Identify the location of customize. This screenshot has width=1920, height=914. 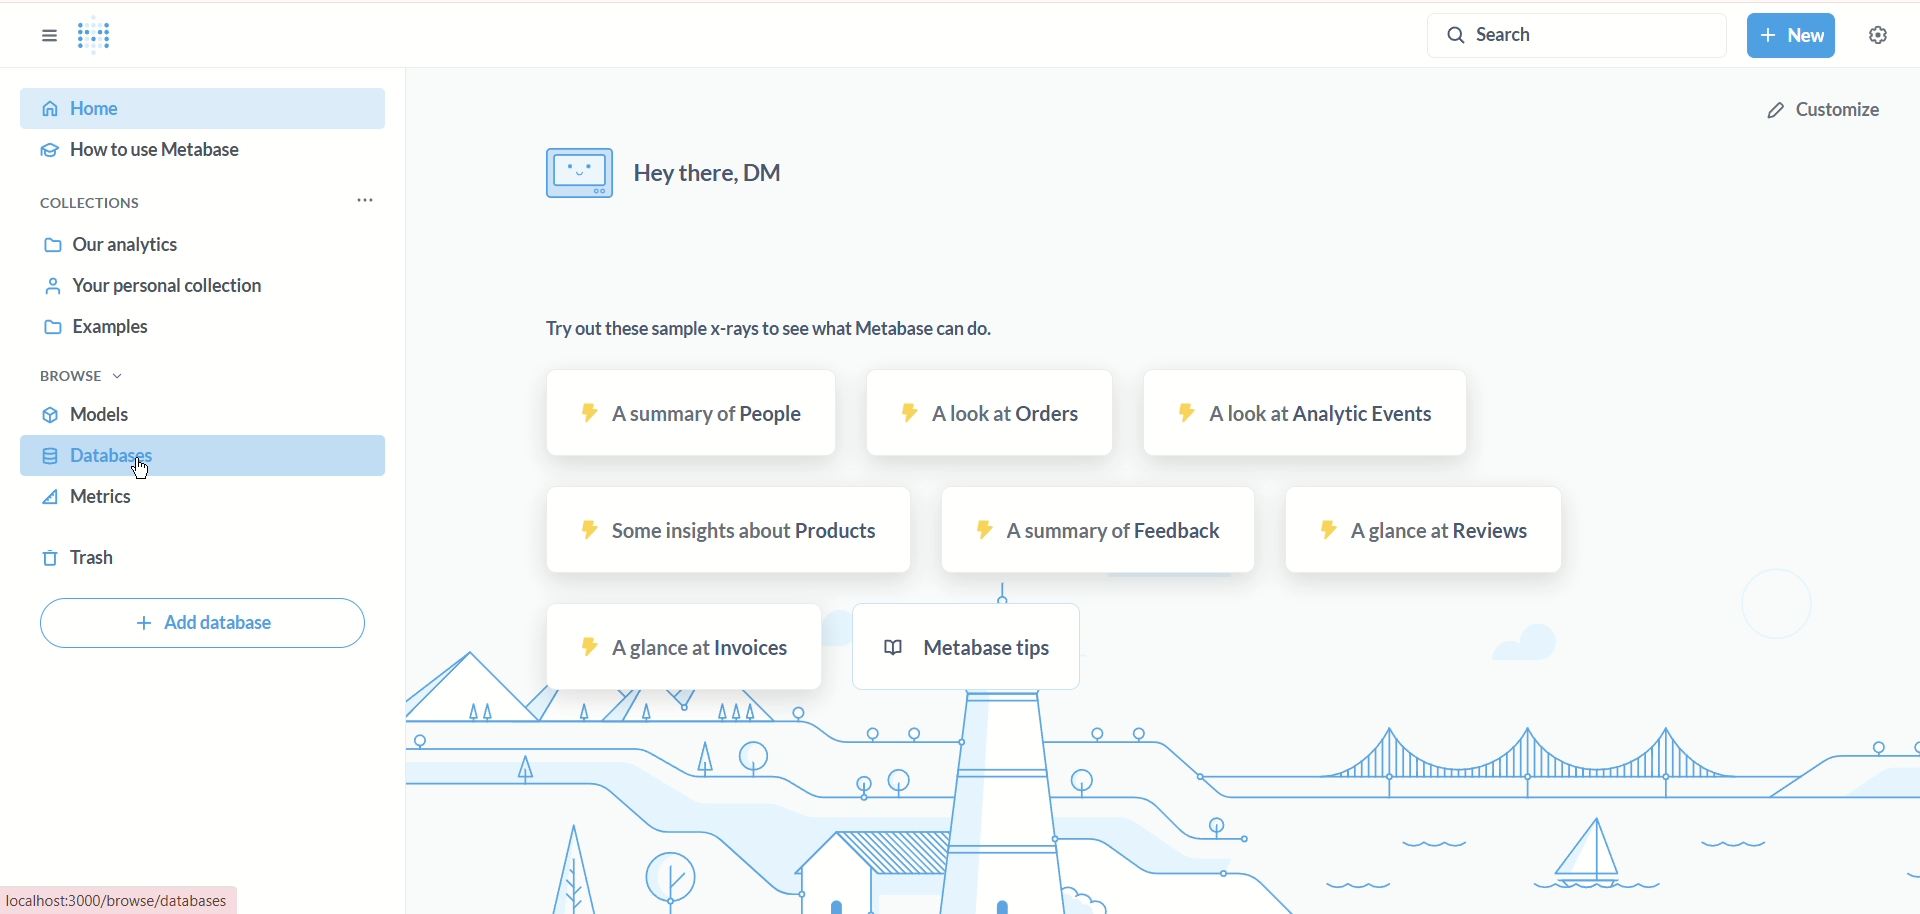
(1828, 108).